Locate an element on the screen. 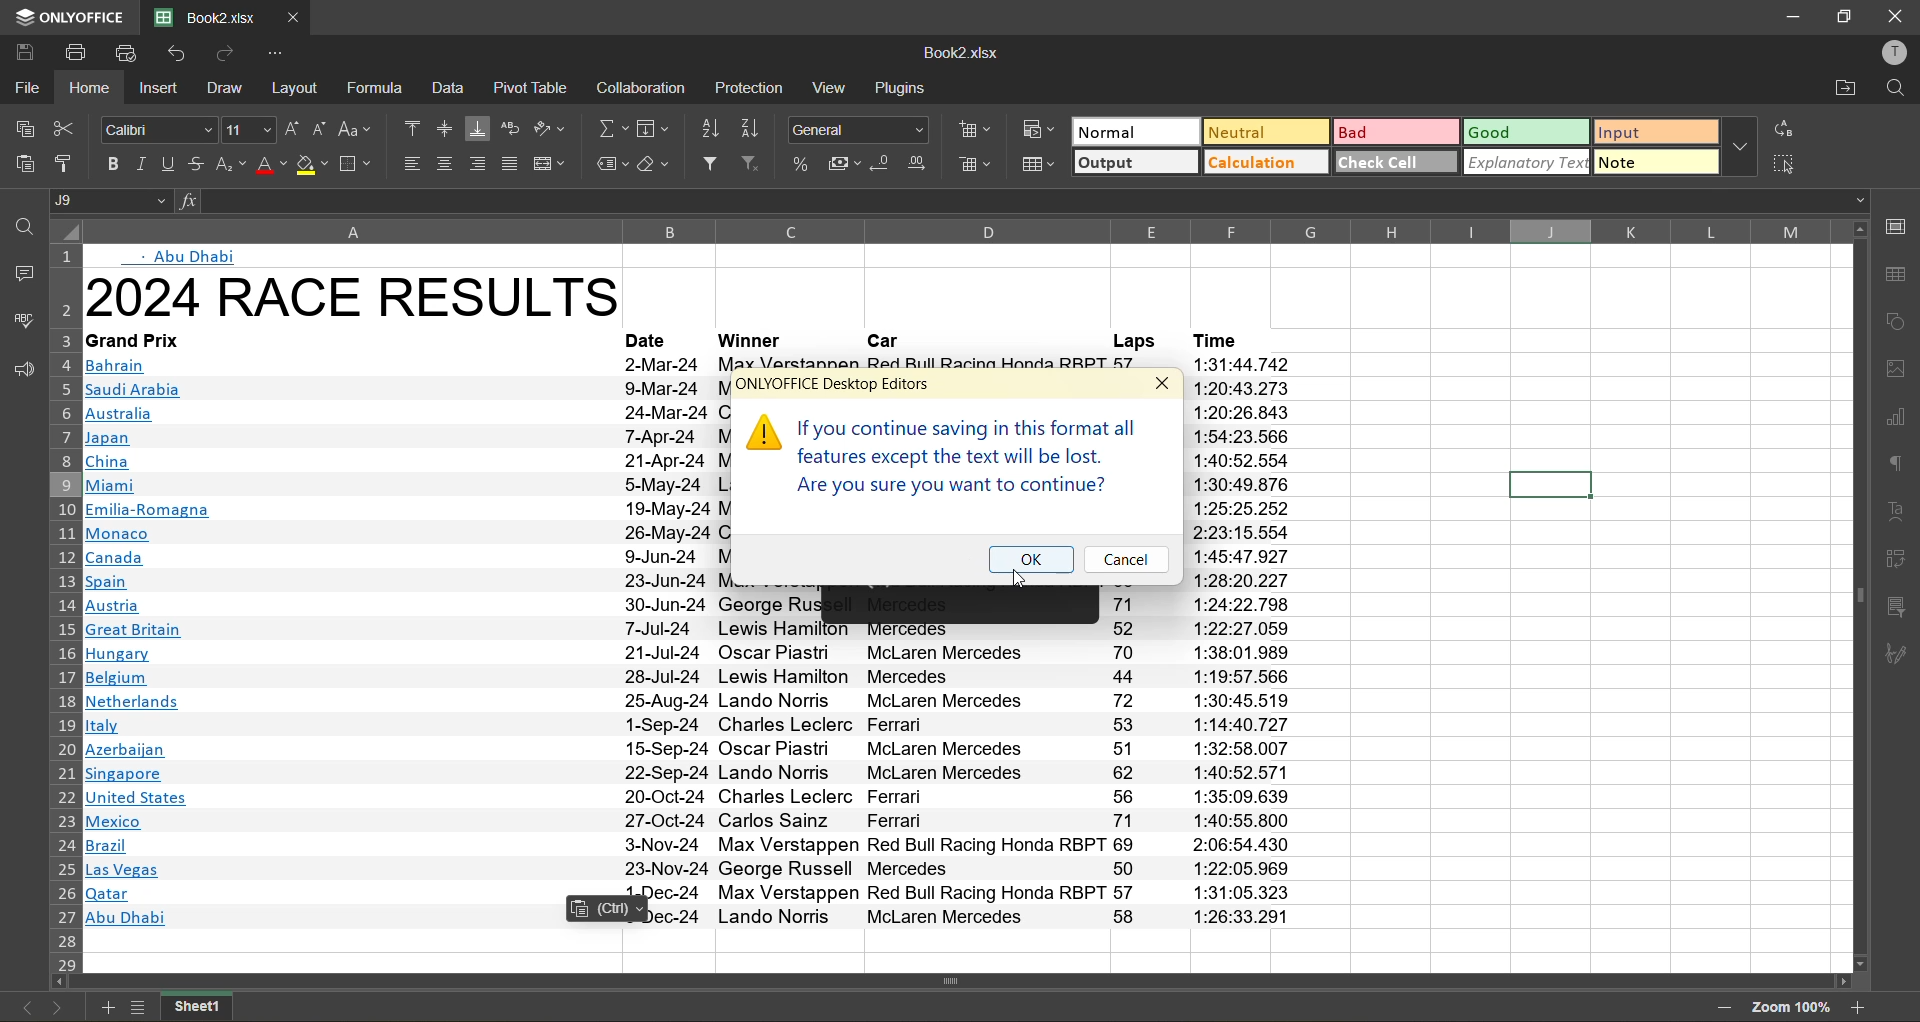  increase decimal is located at coordinates (920, 164).